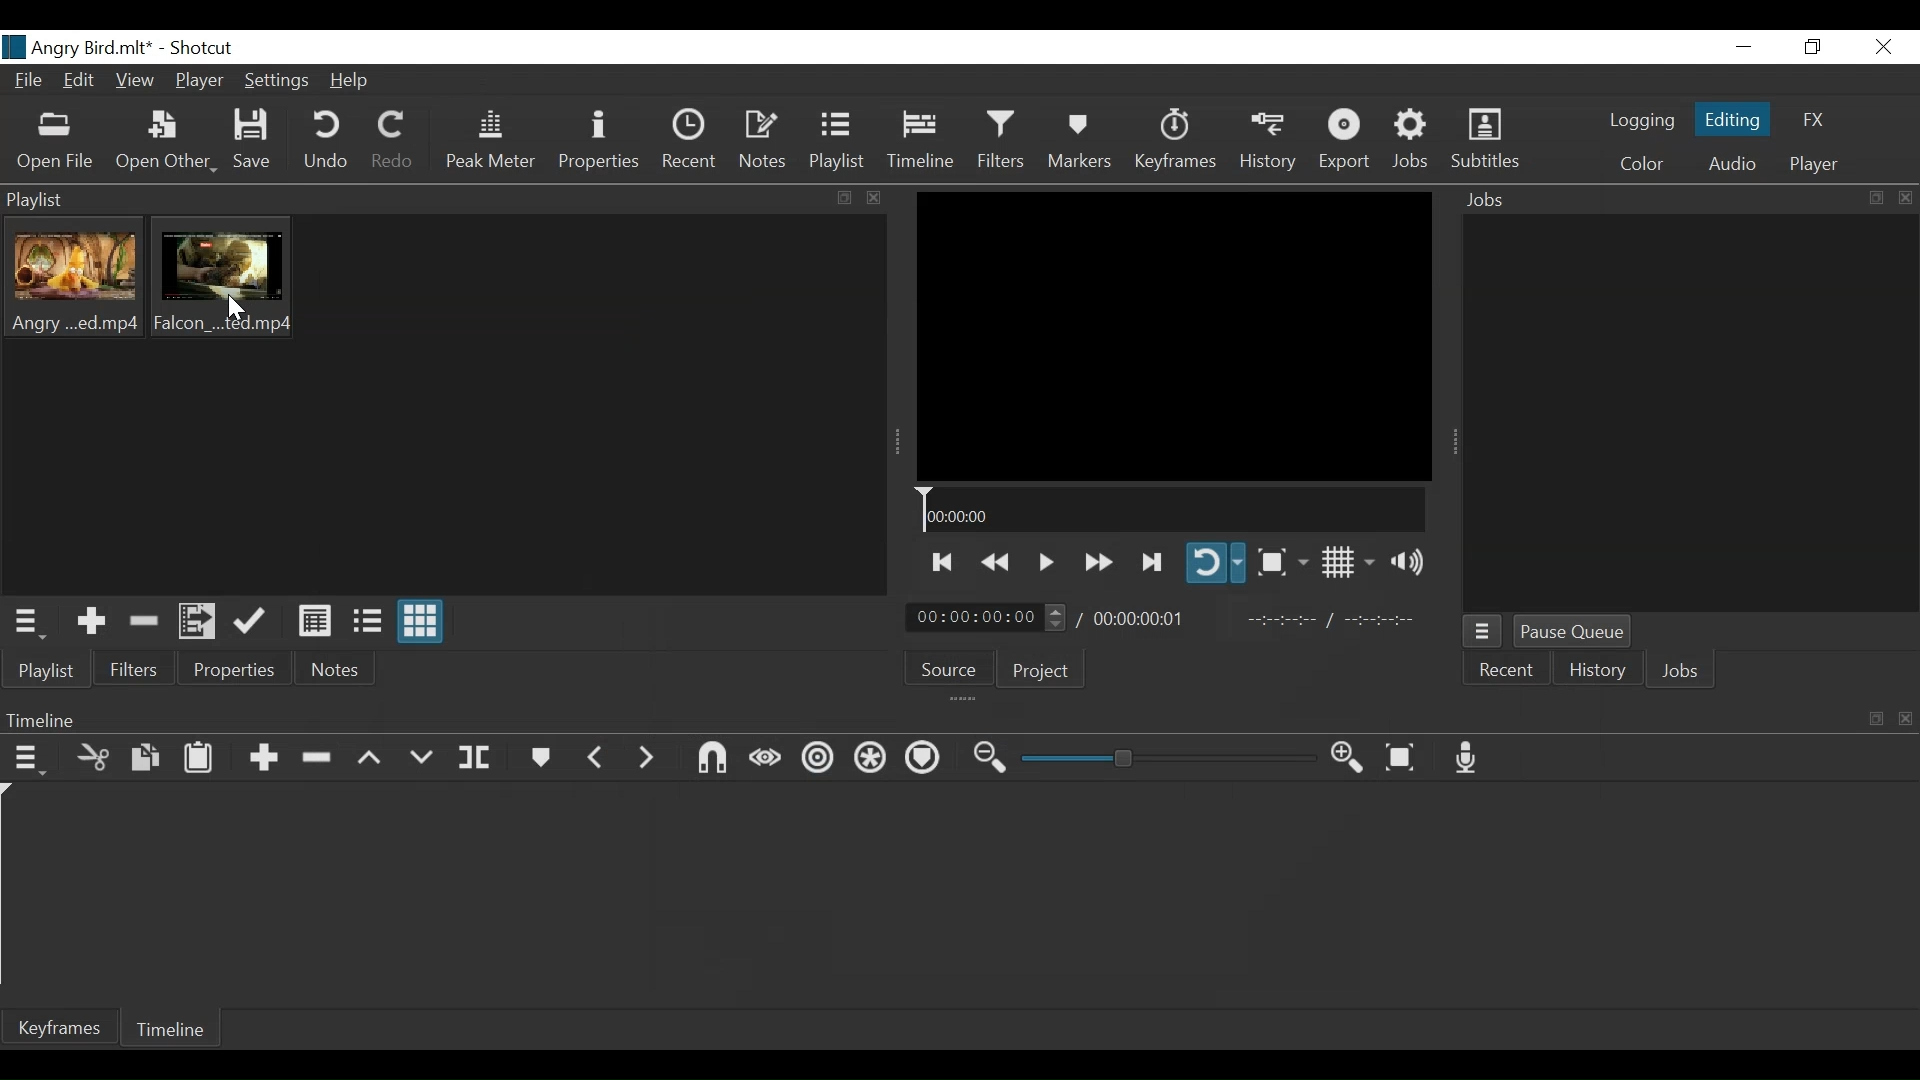  What do you see at coordinates (356, 80) in the screenshot?
I see `Help` at bounding box center [356, 80].